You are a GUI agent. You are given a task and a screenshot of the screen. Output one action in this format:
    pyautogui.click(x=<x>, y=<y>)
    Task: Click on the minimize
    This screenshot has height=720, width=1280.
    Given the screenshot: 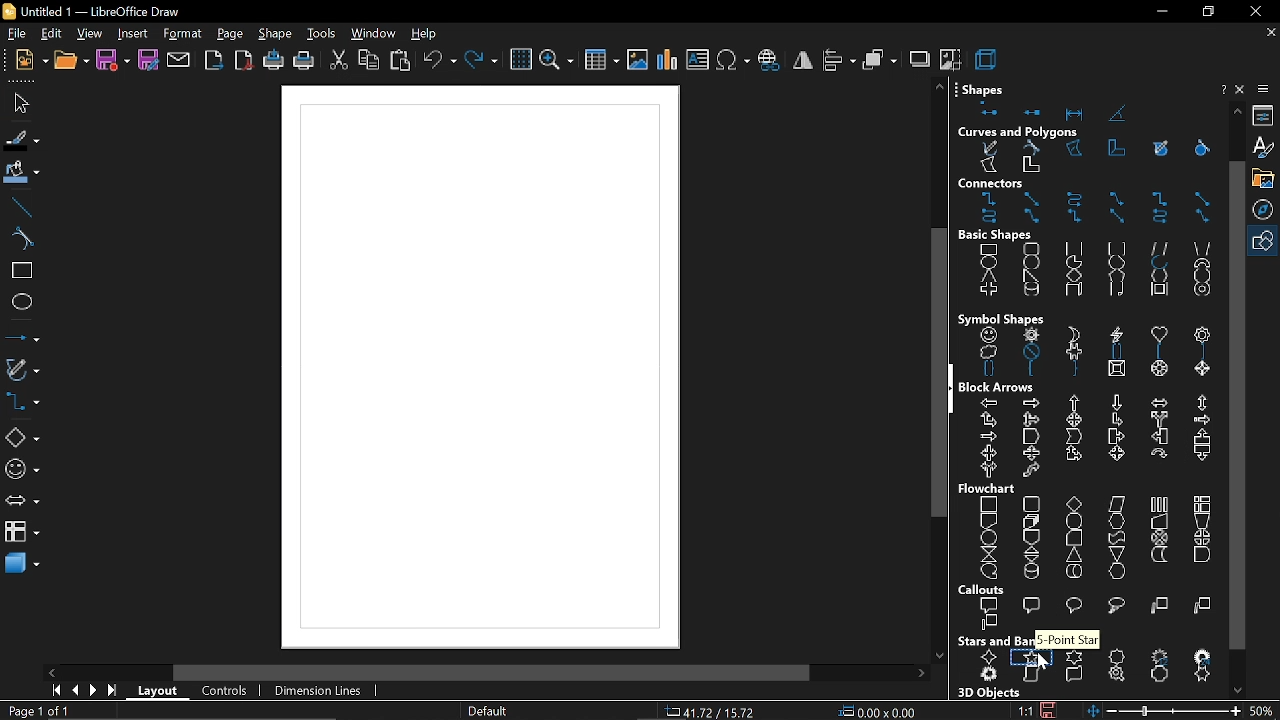 What is the action you would take?
    pyautogui.click(x=1159, y=15)
    